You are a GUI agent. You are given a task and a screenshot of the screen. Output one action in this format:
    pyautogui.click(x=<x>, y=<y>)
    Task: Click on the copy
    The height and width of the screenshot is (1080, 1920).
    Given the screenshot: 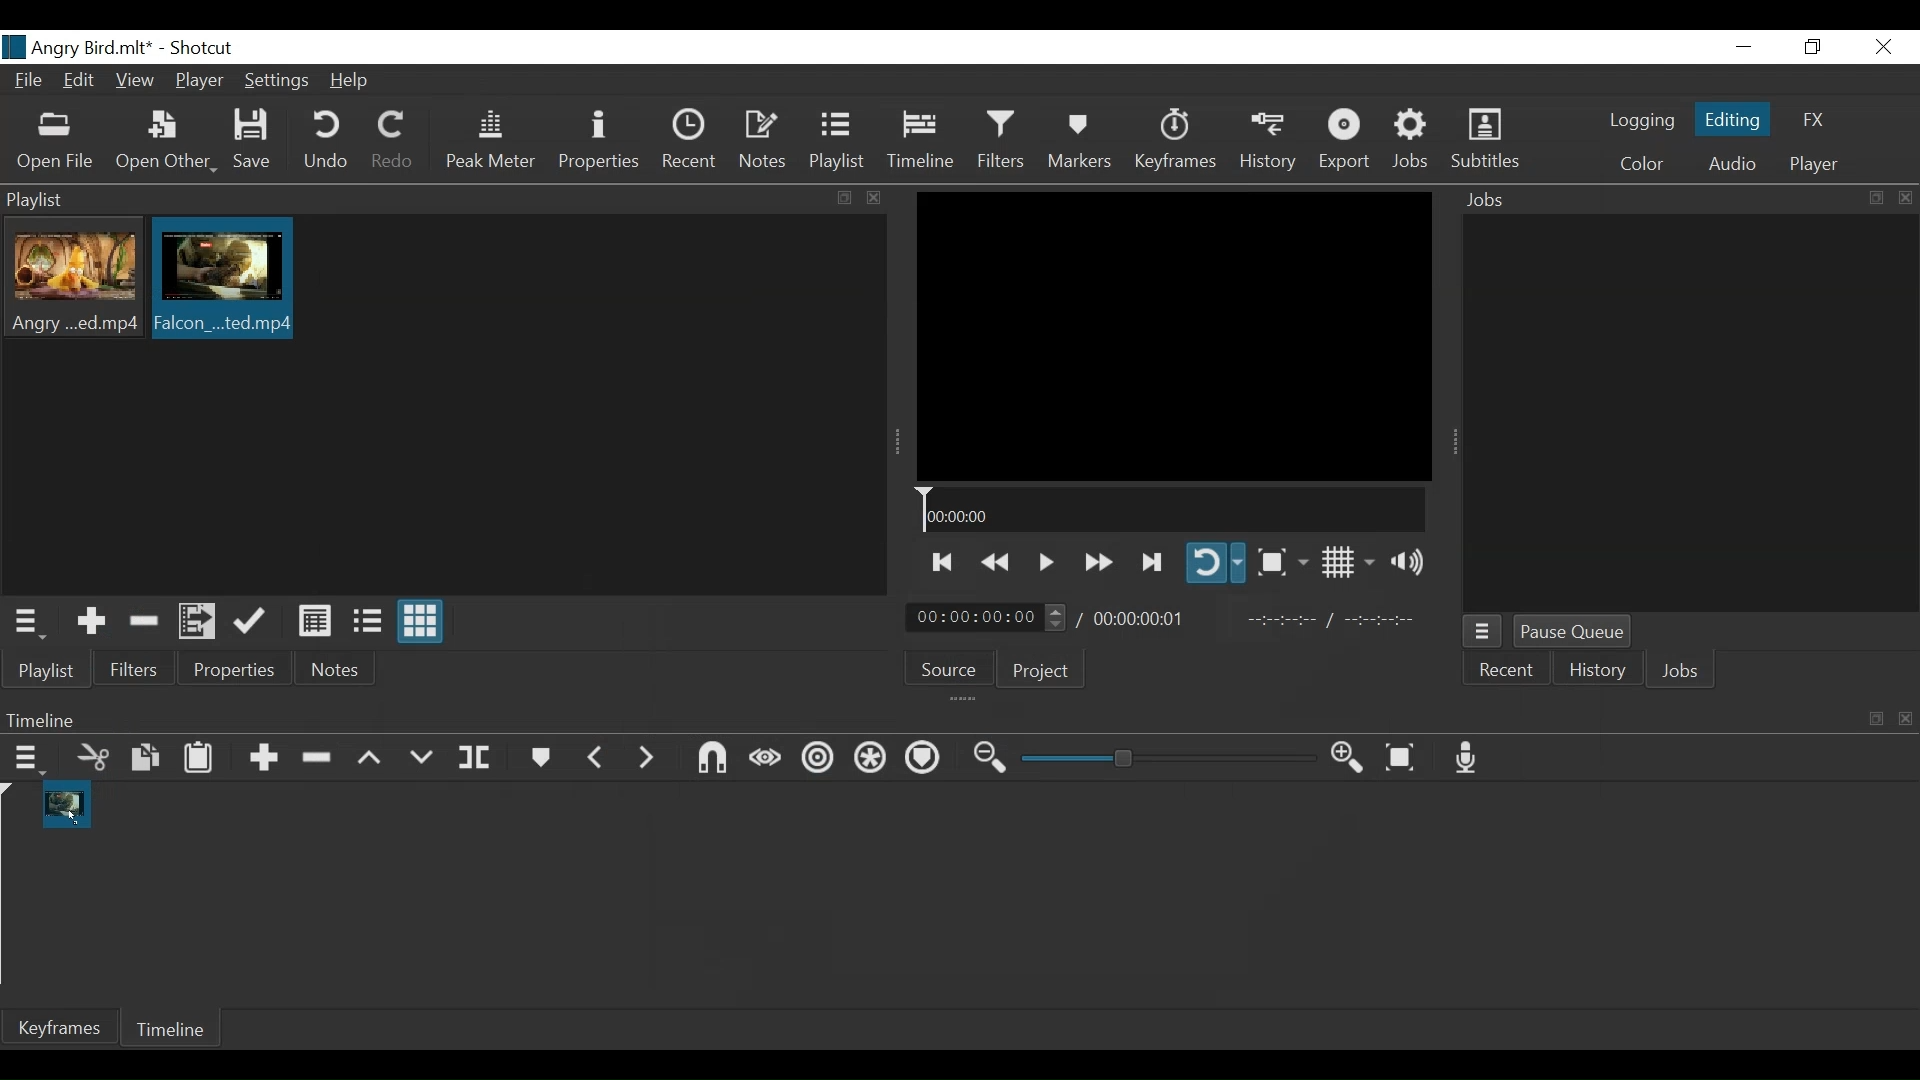 What is the action you would take?
    pyautogui.click(x=1874, y=718)
    